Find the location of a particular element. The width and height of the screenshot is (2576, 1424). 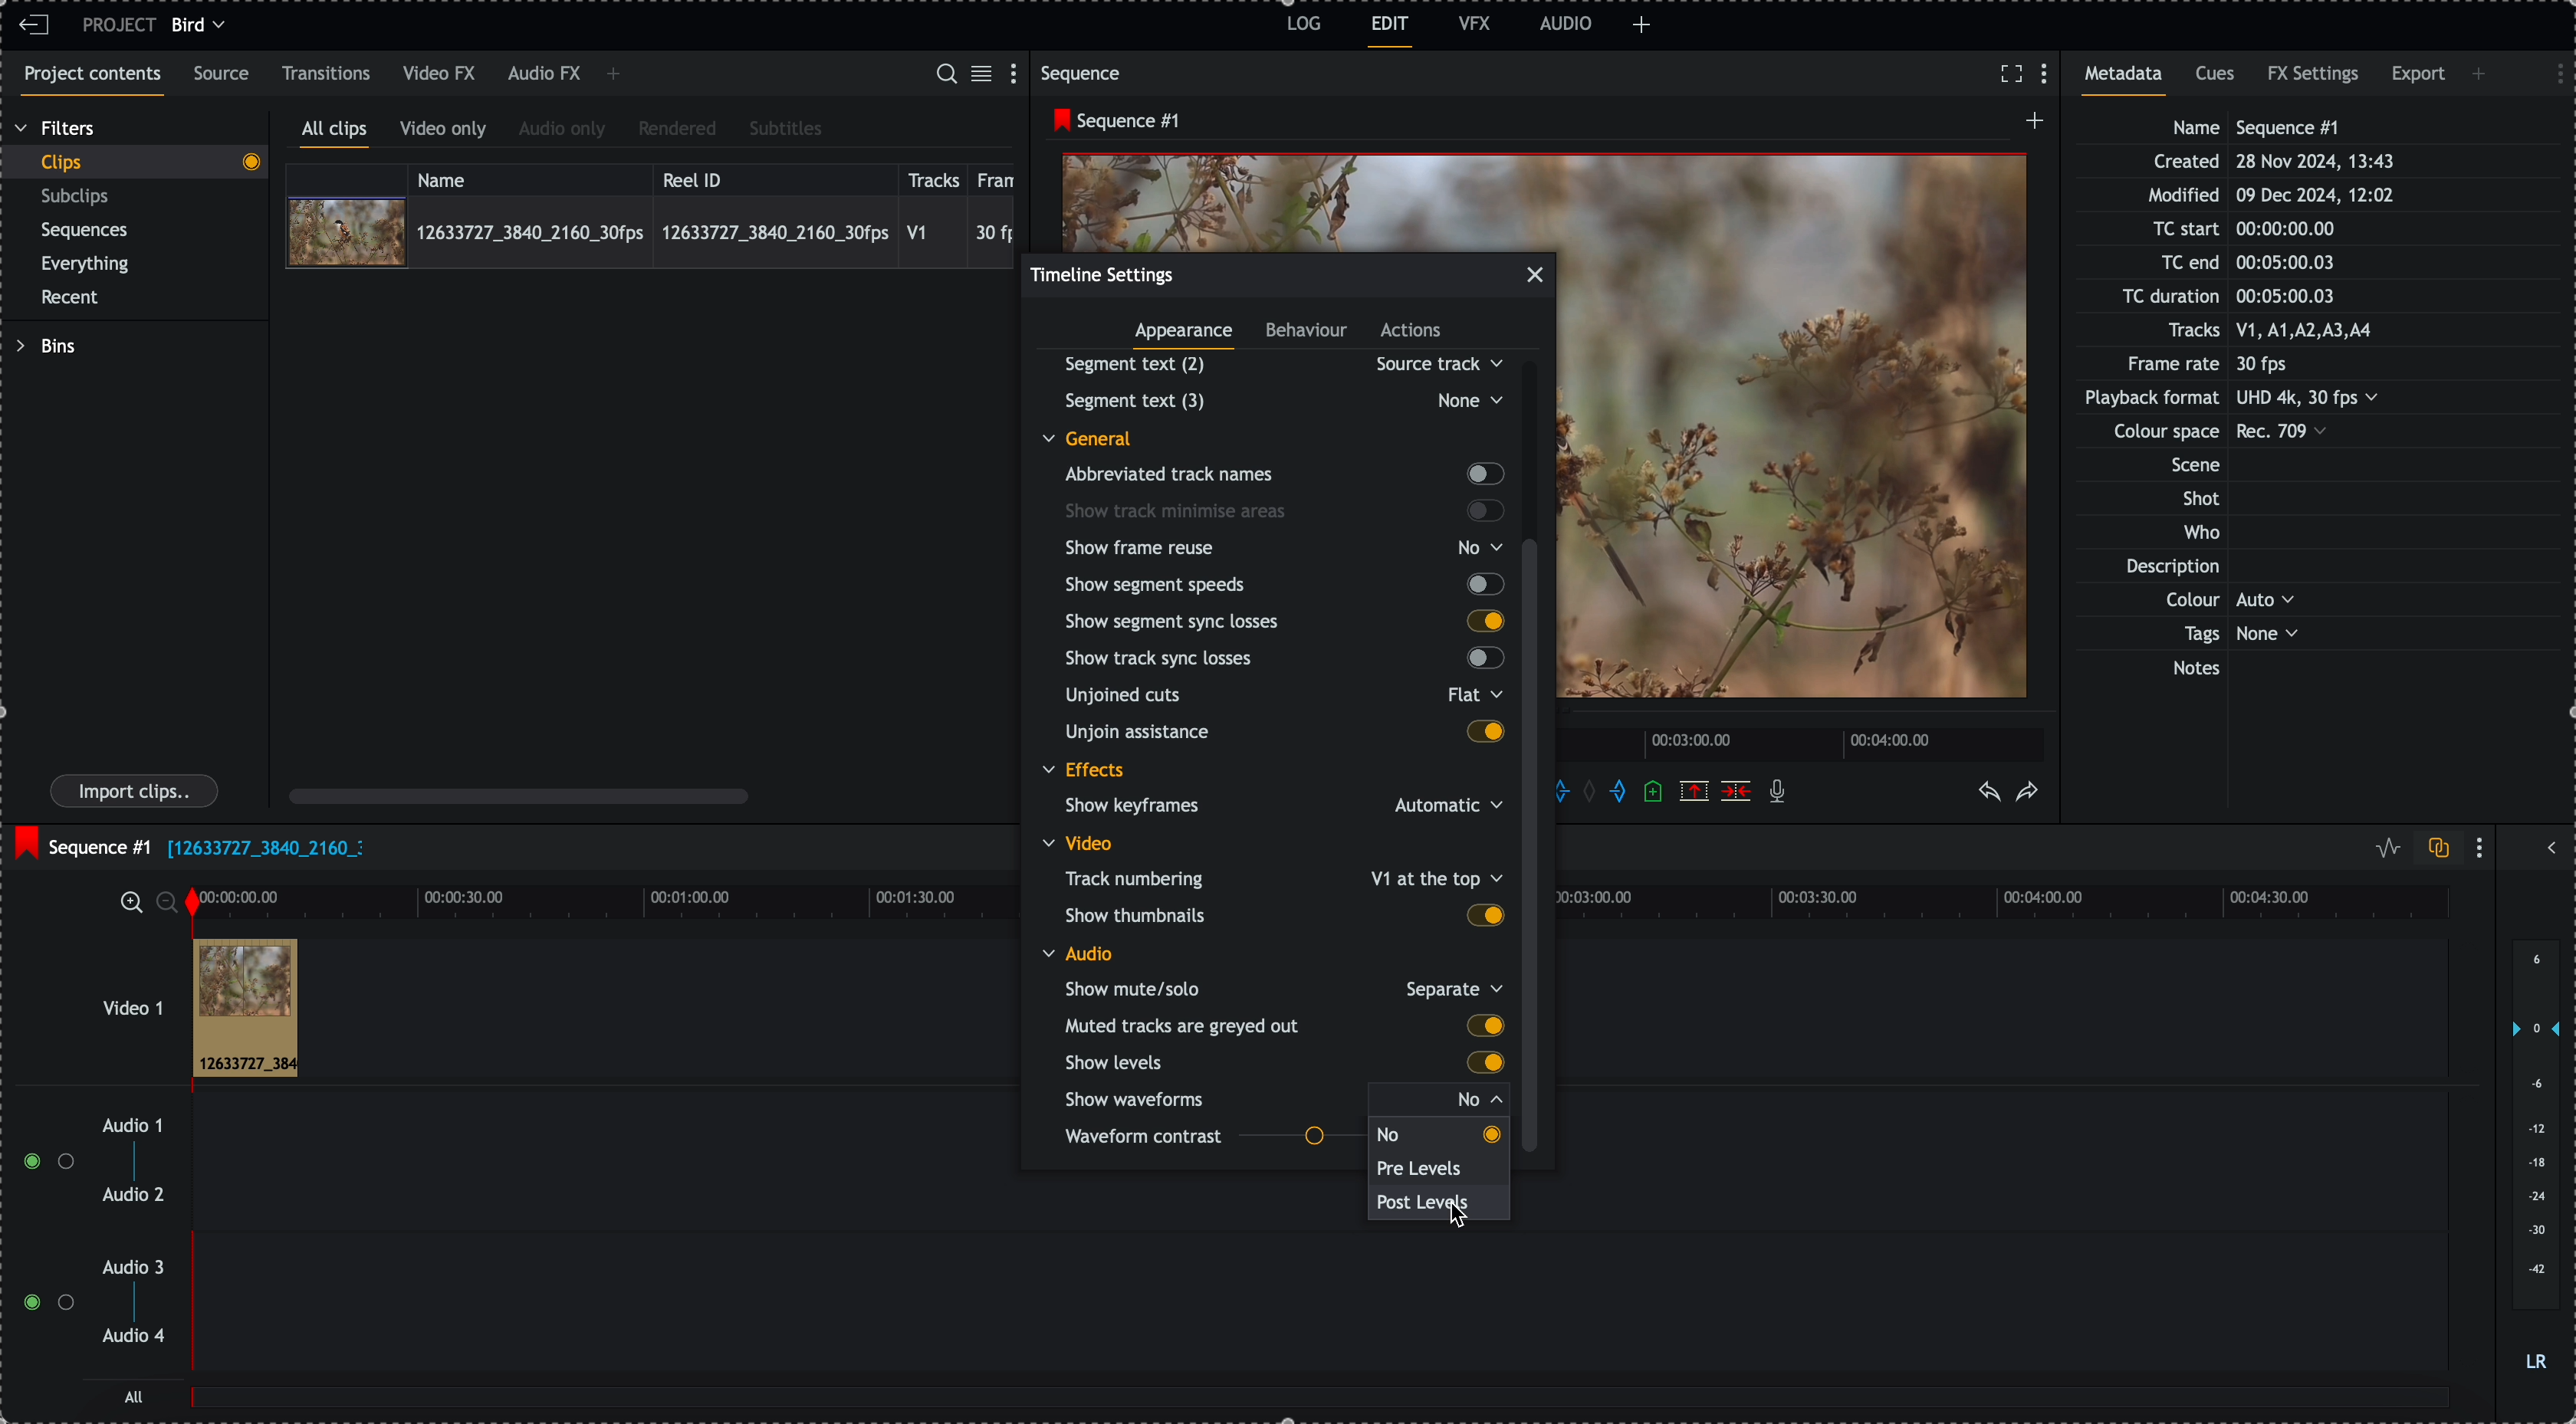

show track sync losses is located at coordinates (1279, 660).